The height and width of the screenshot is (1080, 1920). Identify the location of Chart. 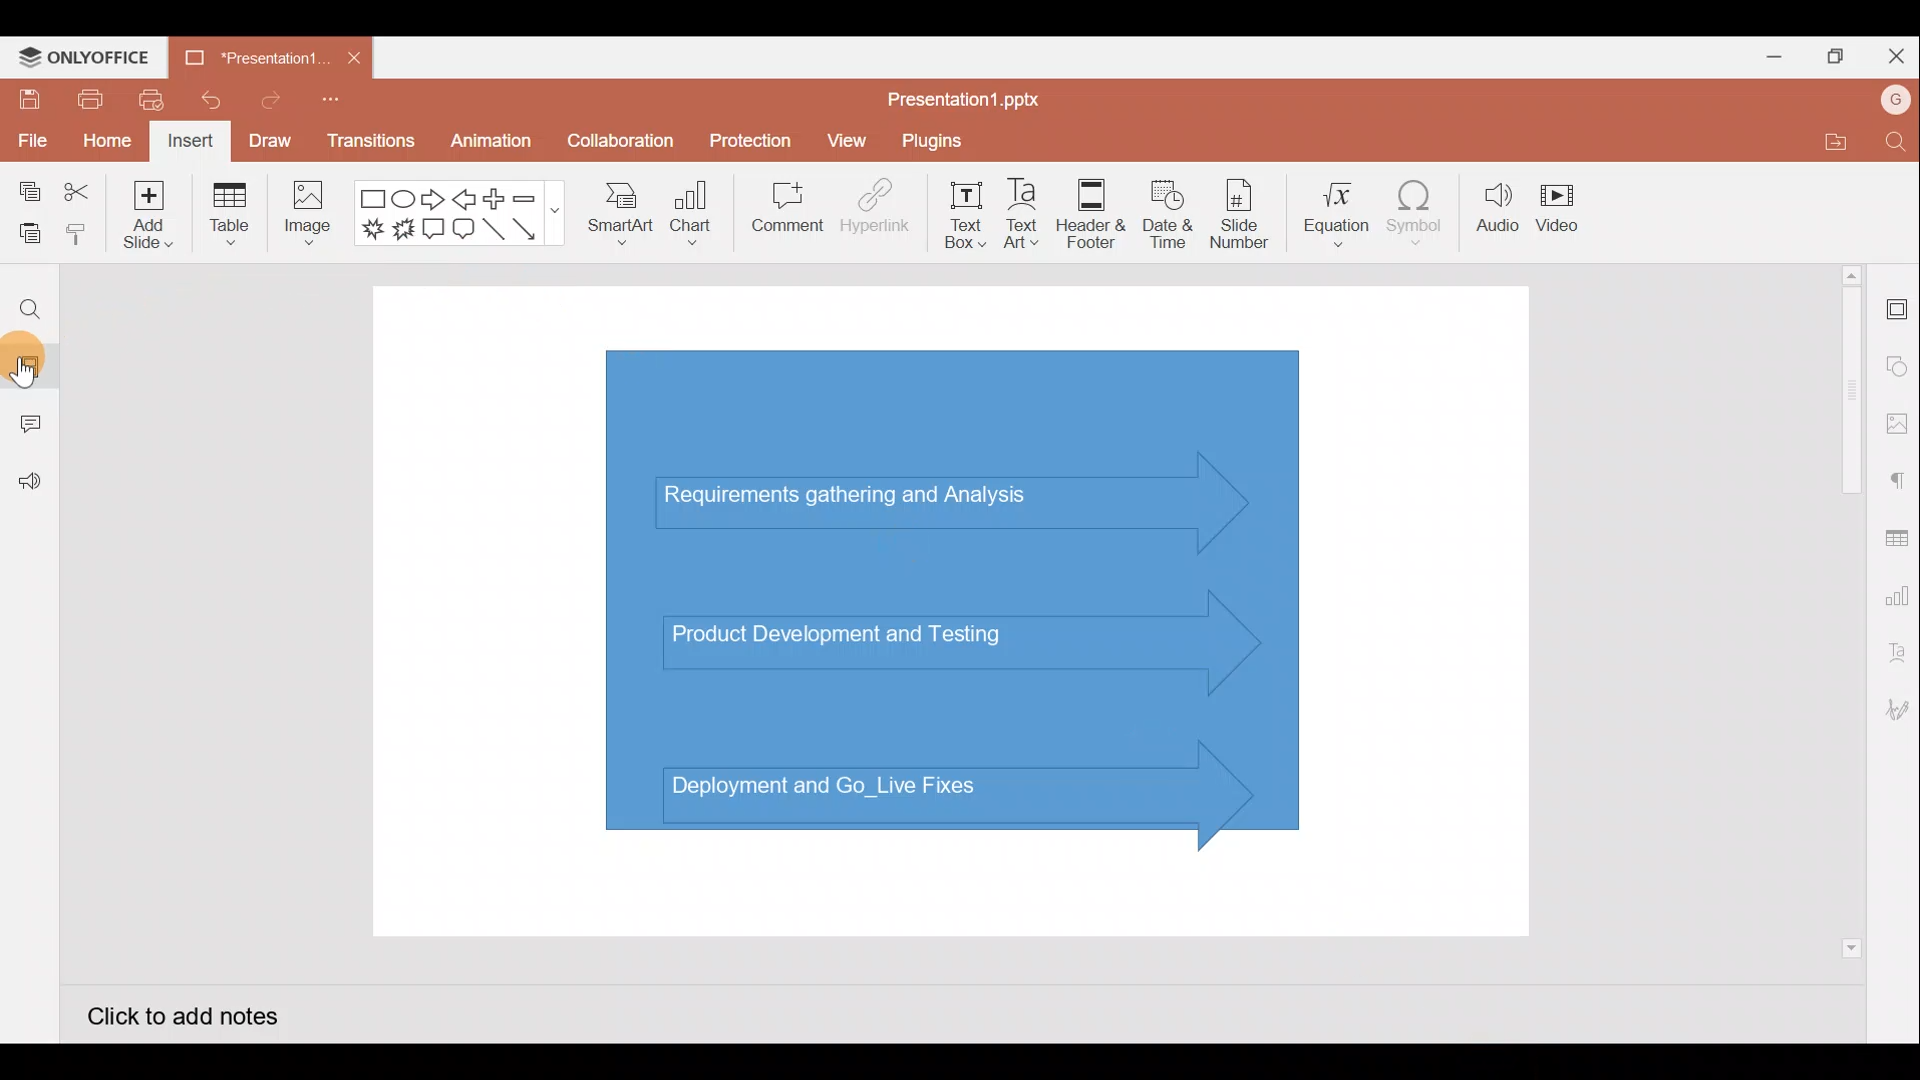
(696, 219).